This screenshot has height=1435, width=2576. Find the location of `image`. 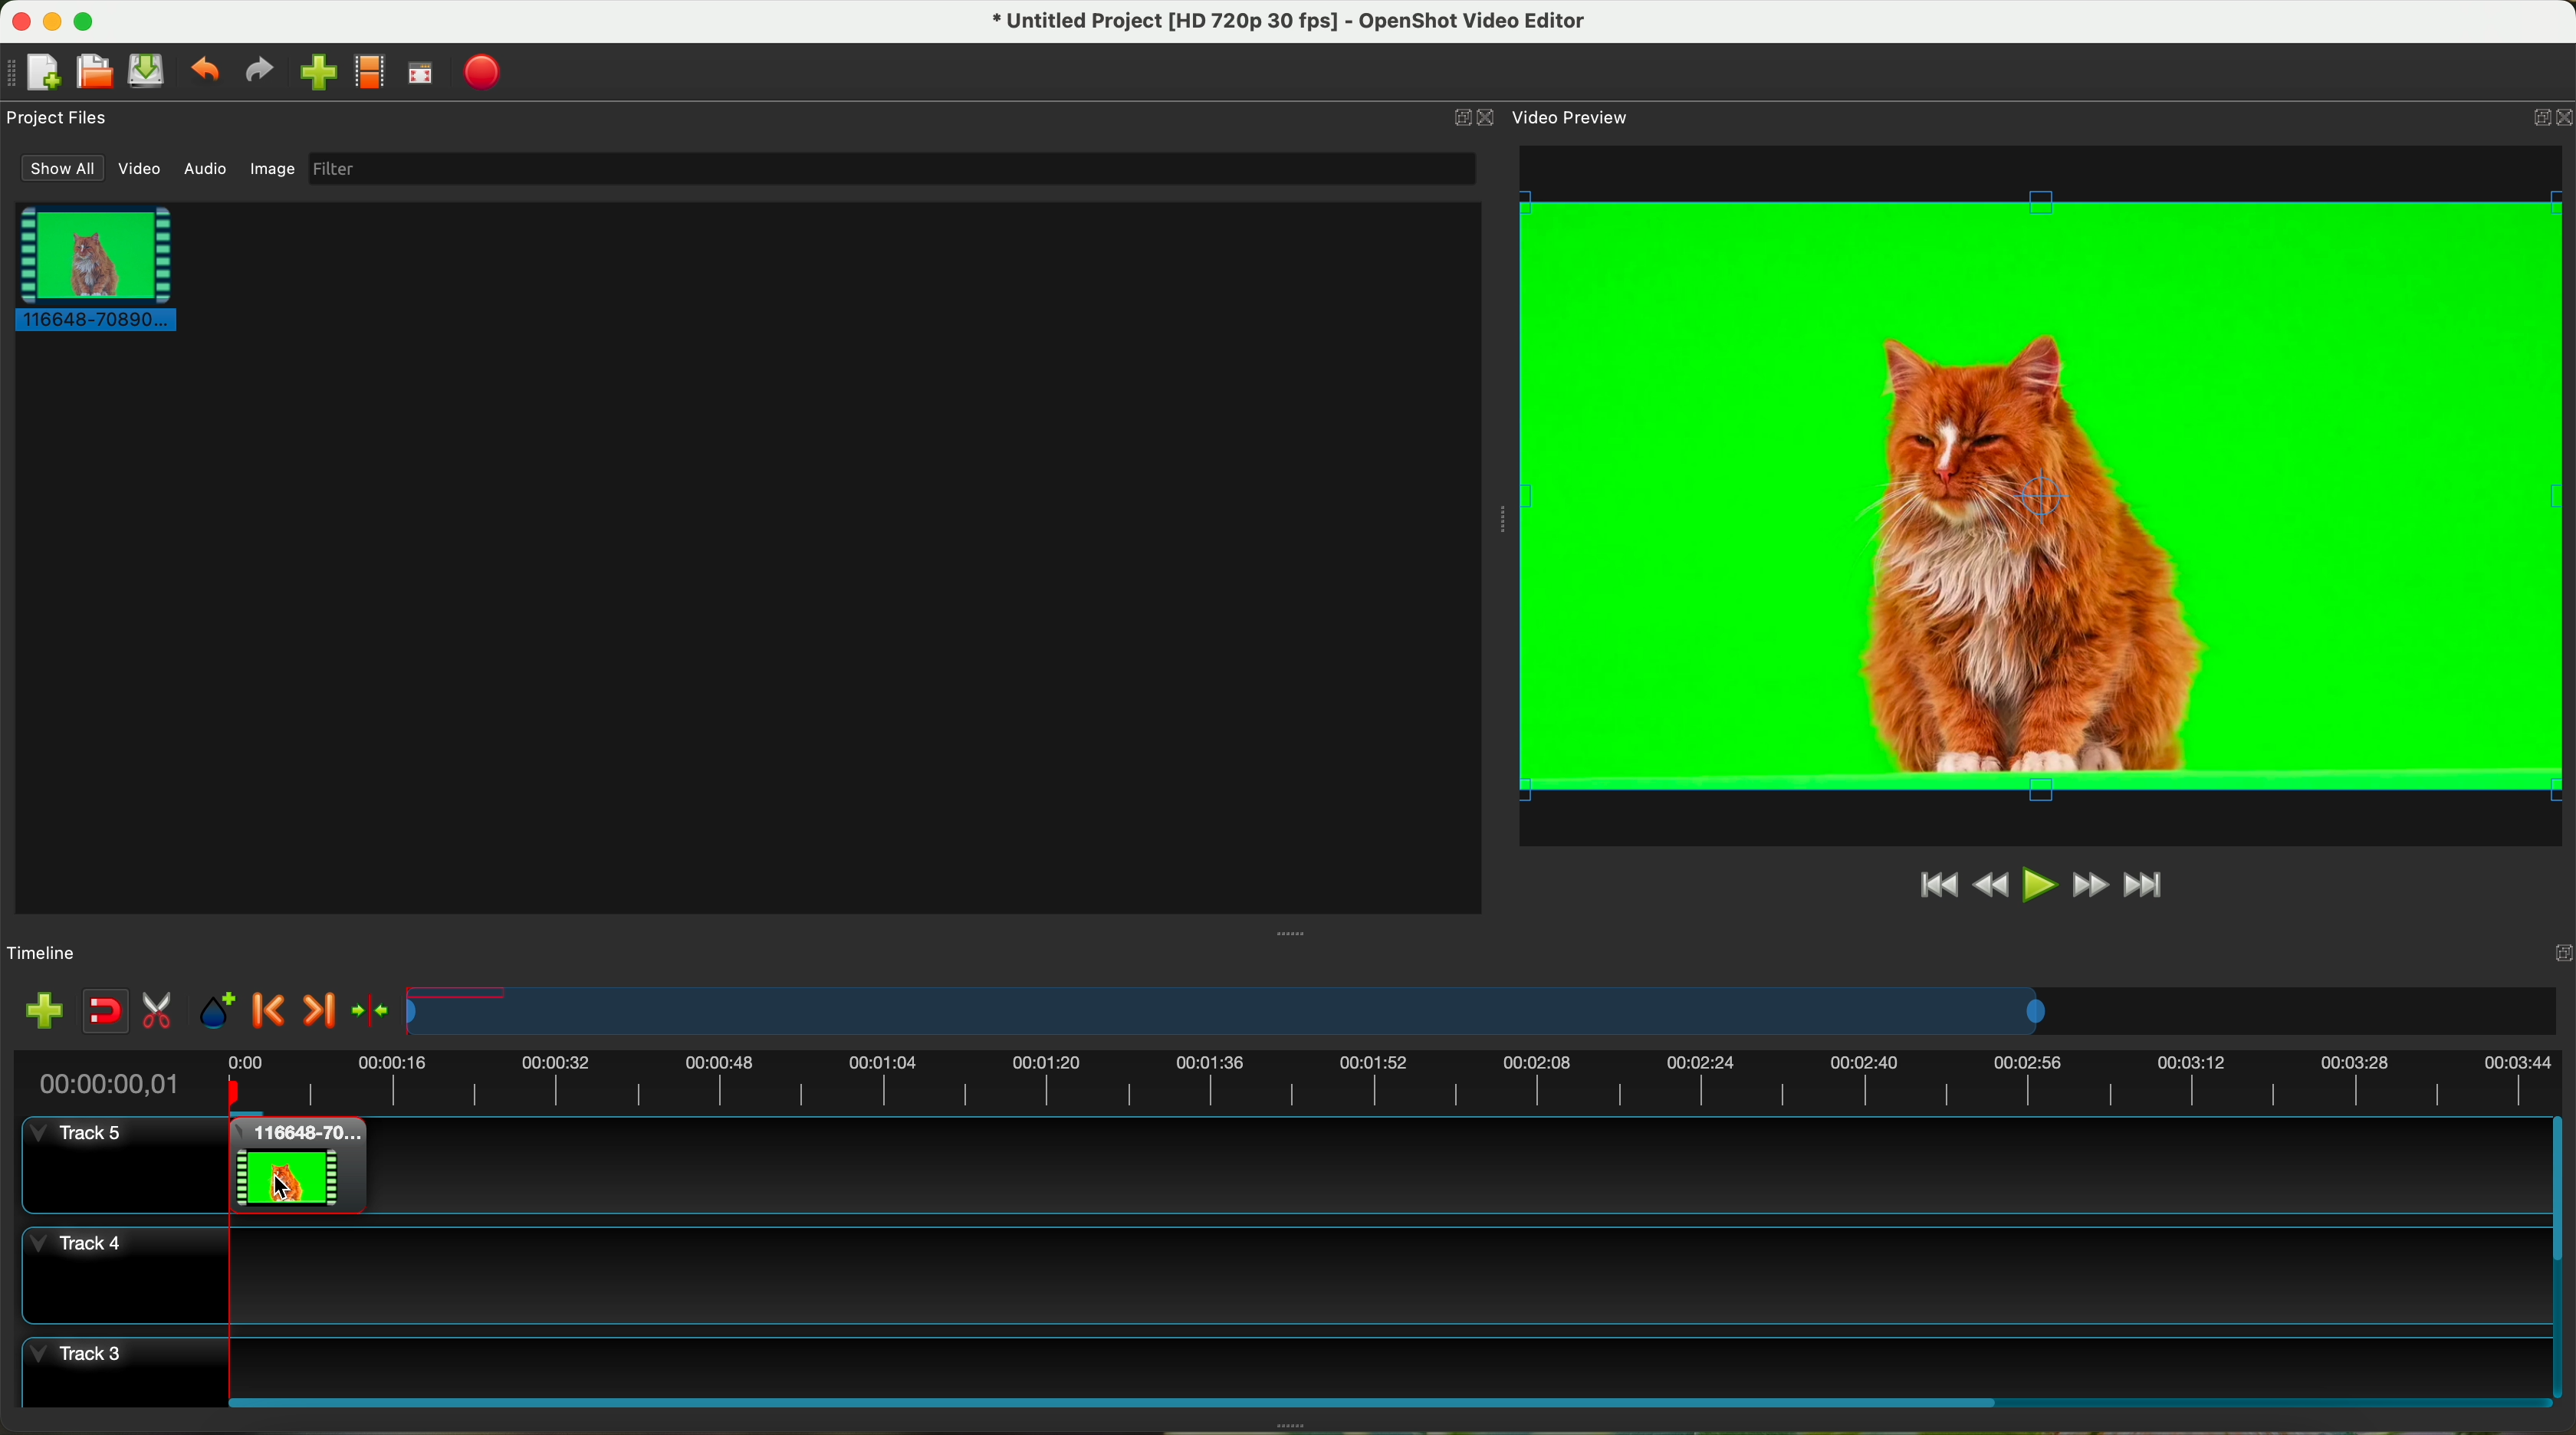

image is located at coordinates (272, 171).